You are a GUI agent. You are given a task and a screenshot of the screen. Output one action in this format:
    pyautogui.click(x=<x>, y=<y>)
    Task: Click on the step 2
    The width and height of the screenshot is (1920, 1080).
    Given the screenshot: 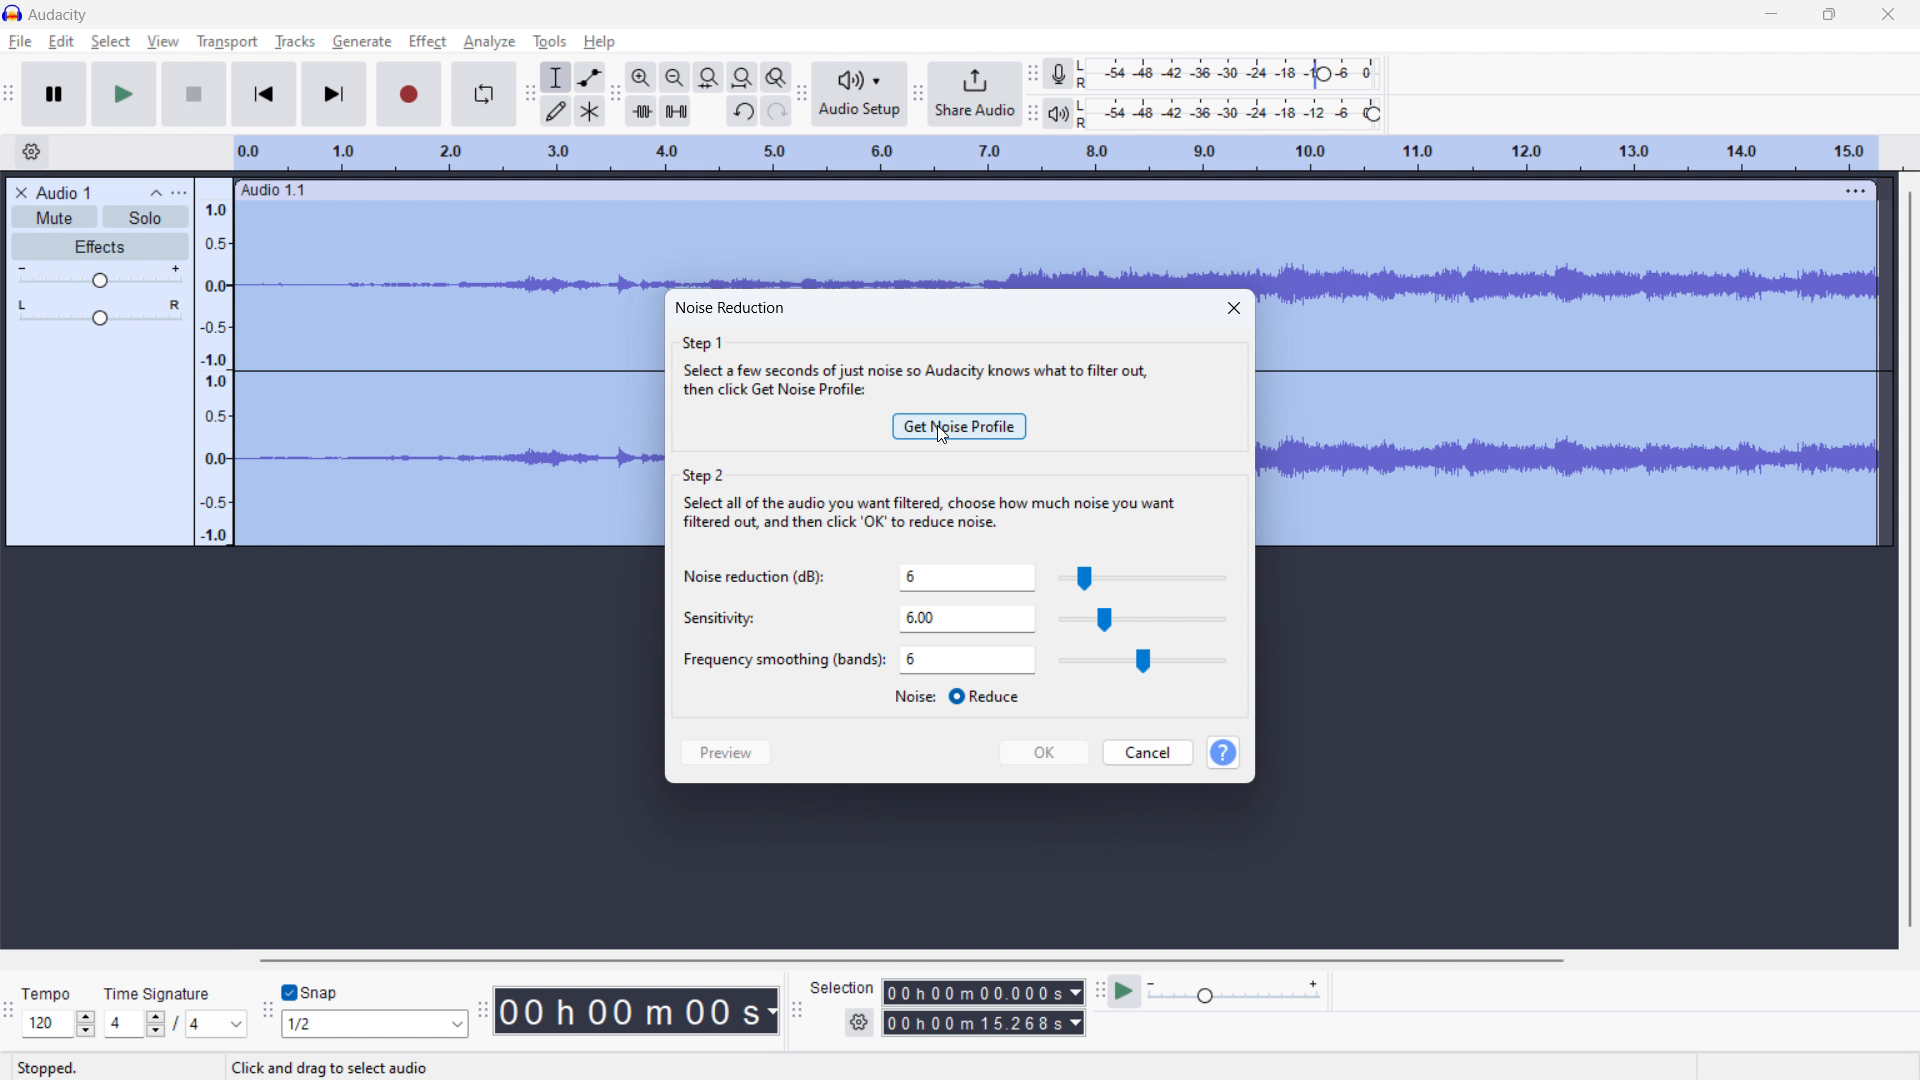 What is the action you would take?
    pyautogui.click(x=932, y=503)
    